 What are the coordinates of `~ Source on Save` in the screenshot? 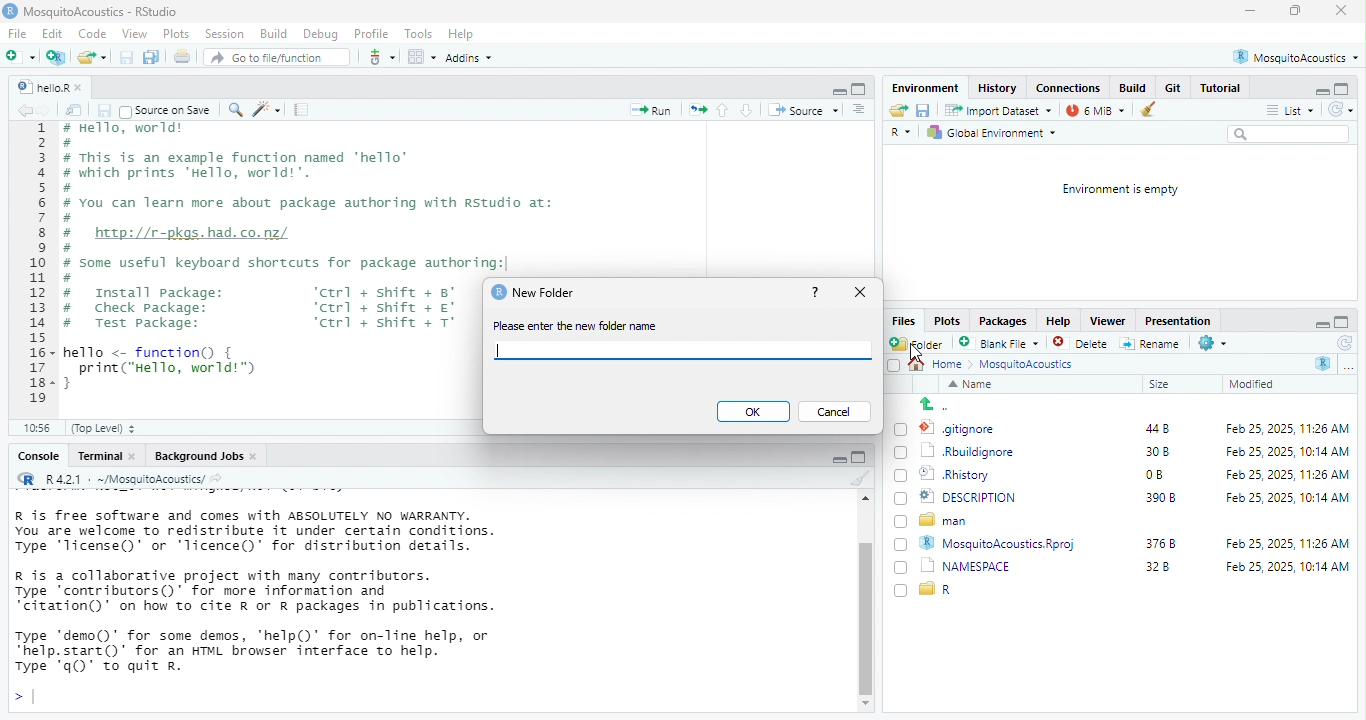 It's located at (169, 110).